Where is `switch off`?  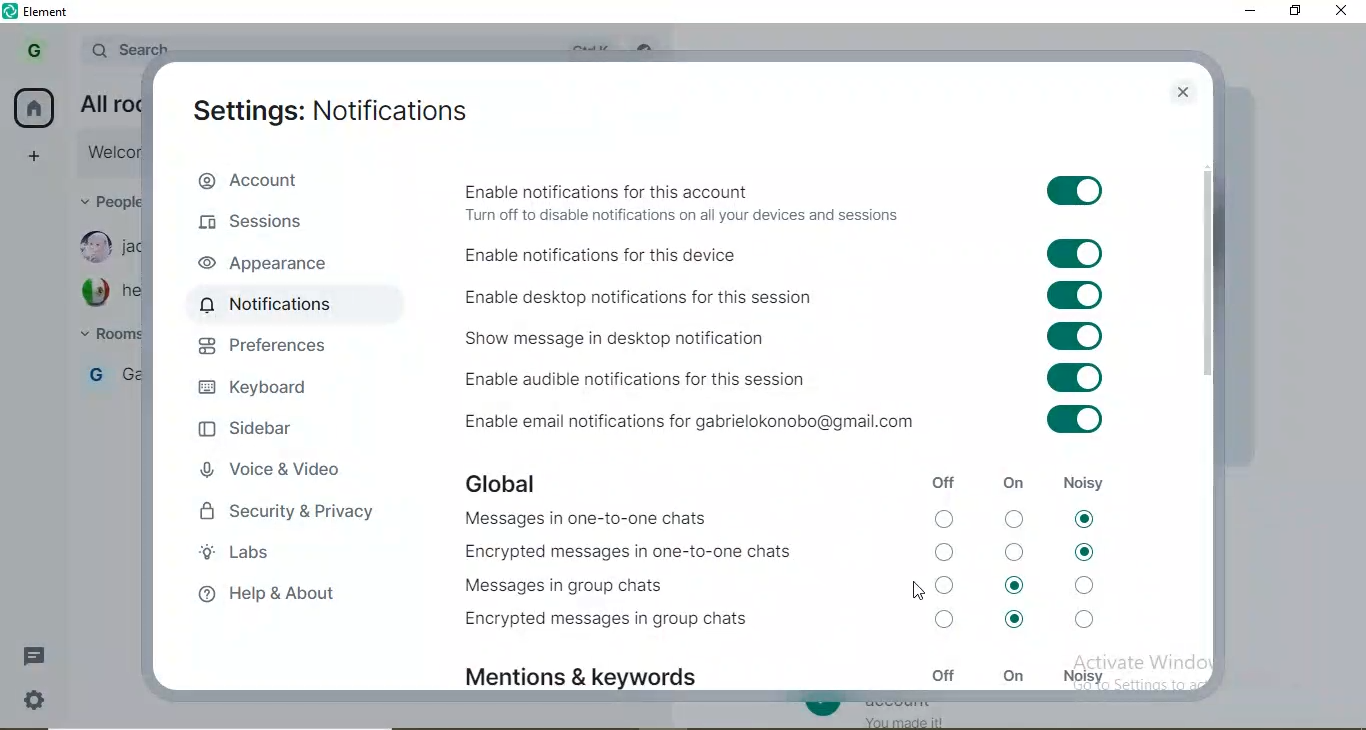 switch off is located at coordinates (952, 586).